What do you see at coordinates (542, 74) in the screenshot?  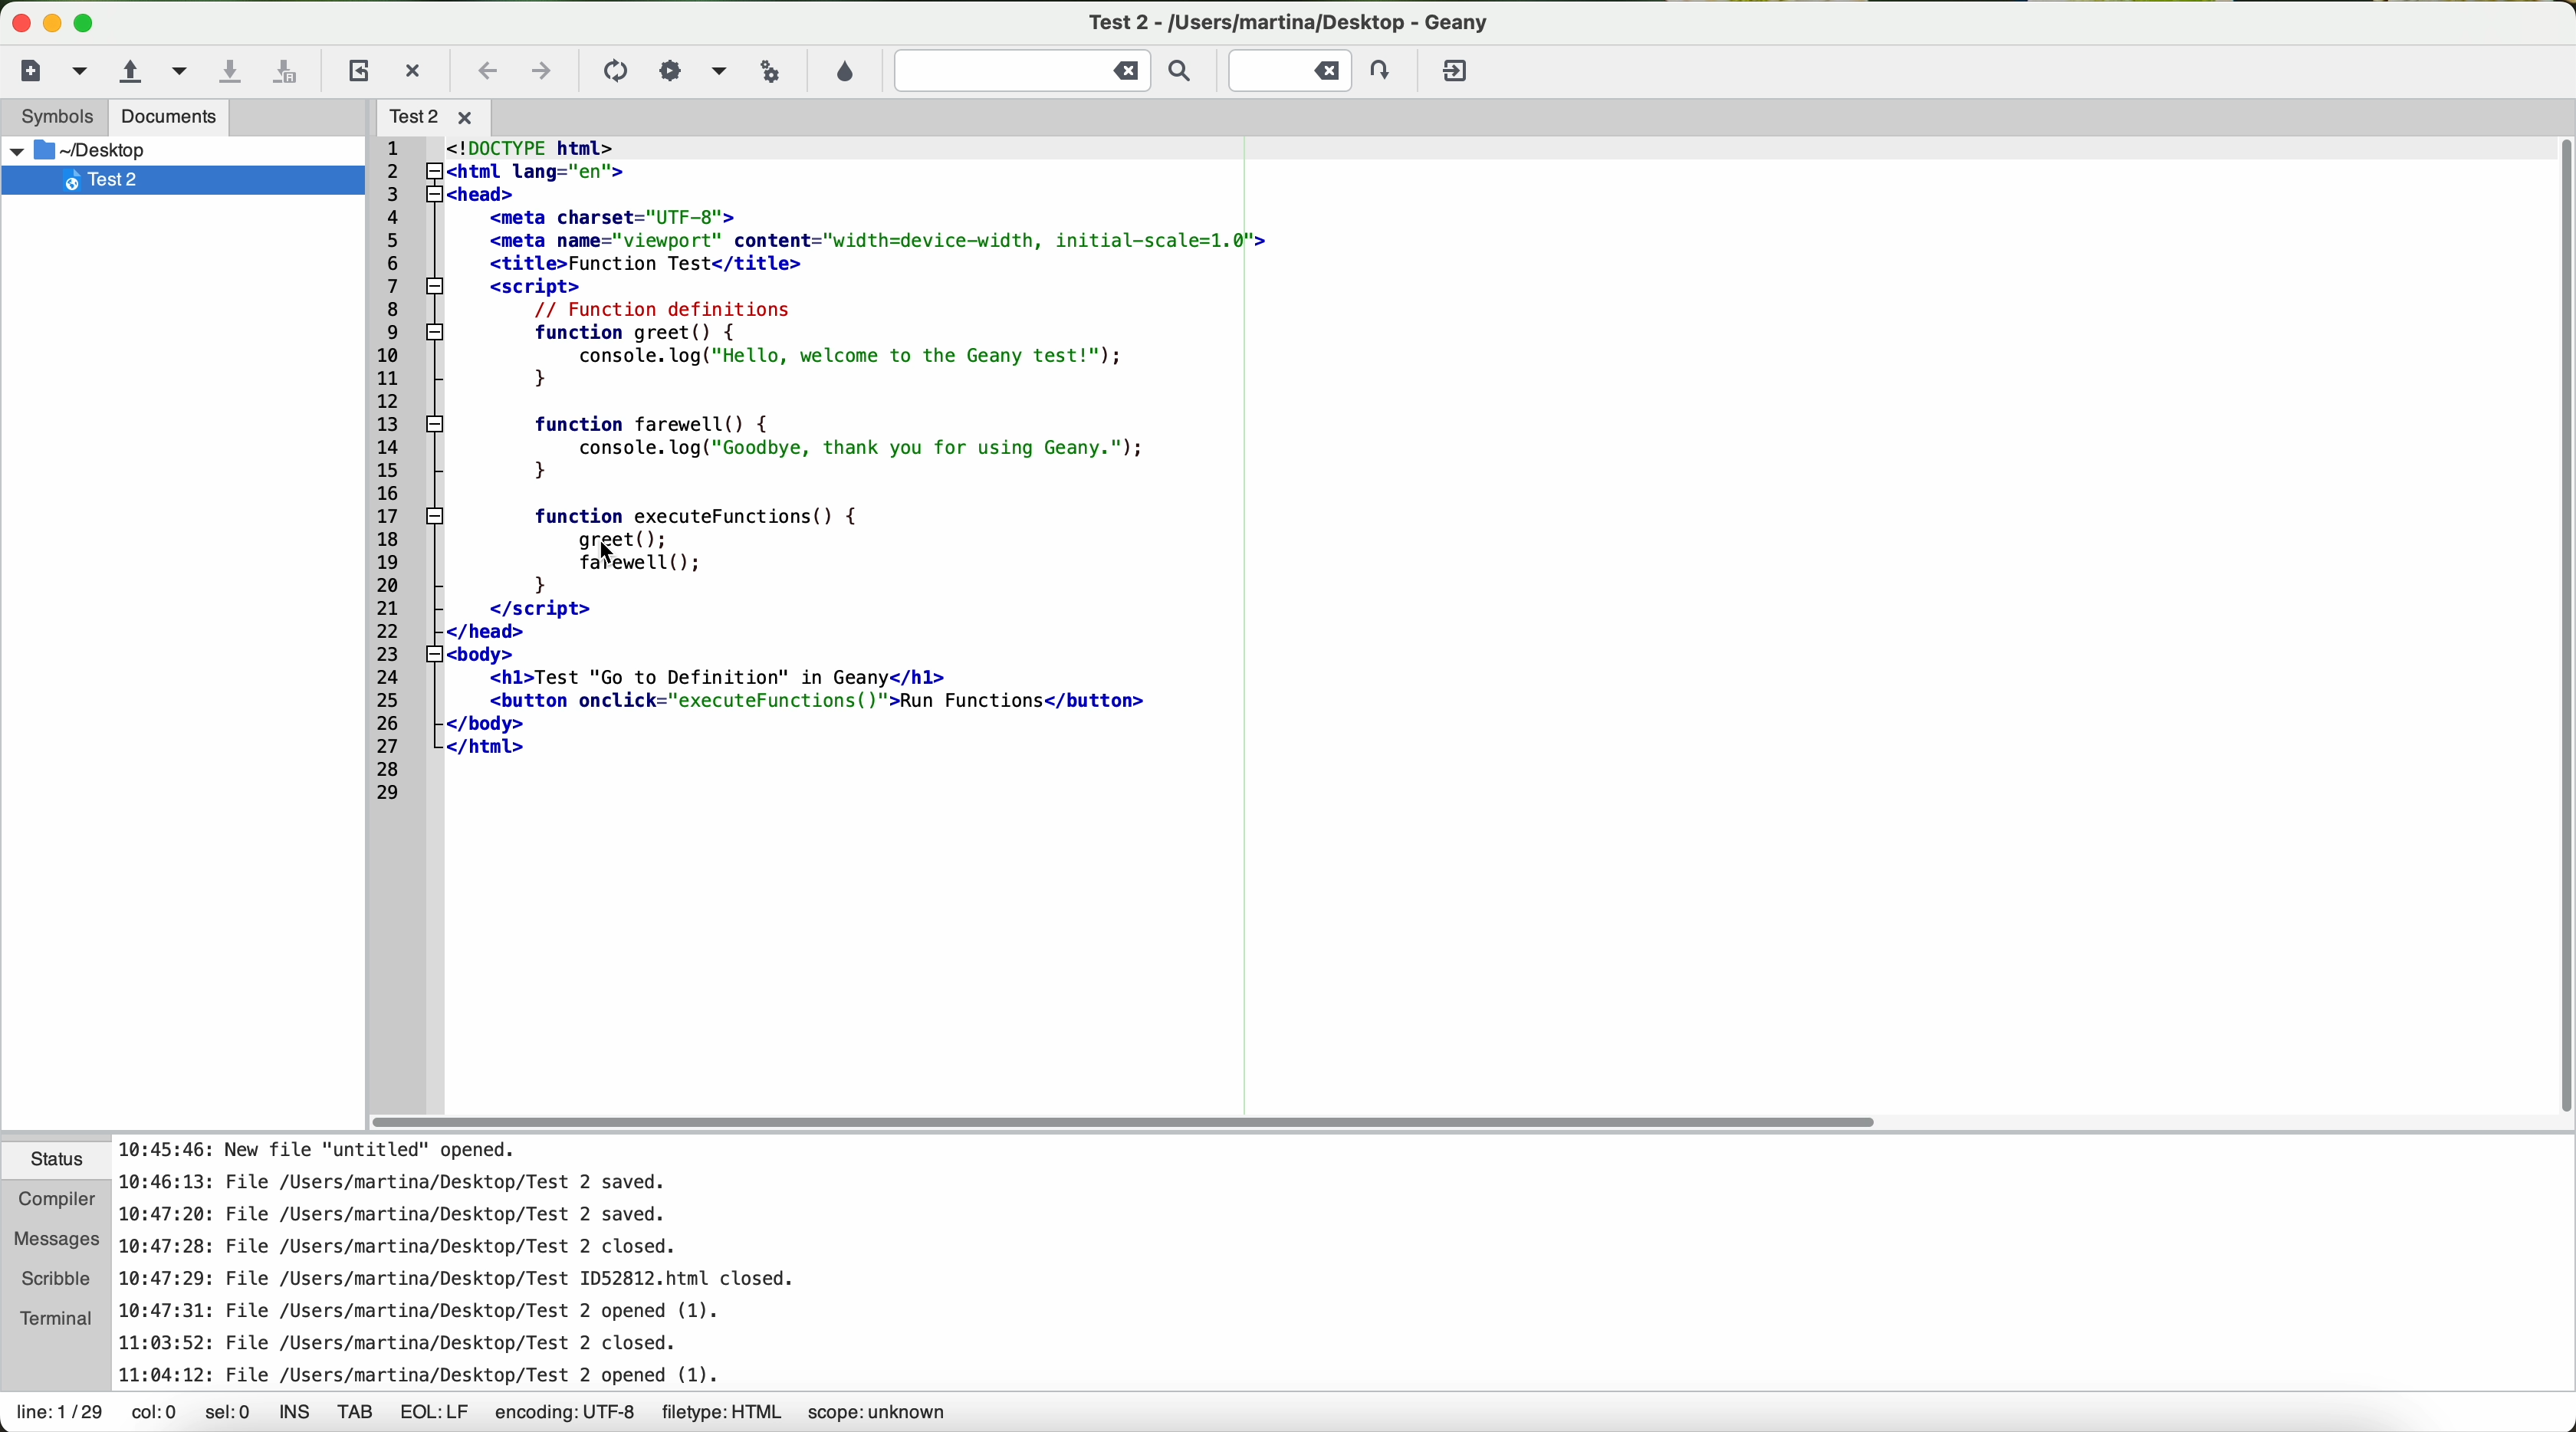 I see `navigate foward` at bounding box center [542, 74].